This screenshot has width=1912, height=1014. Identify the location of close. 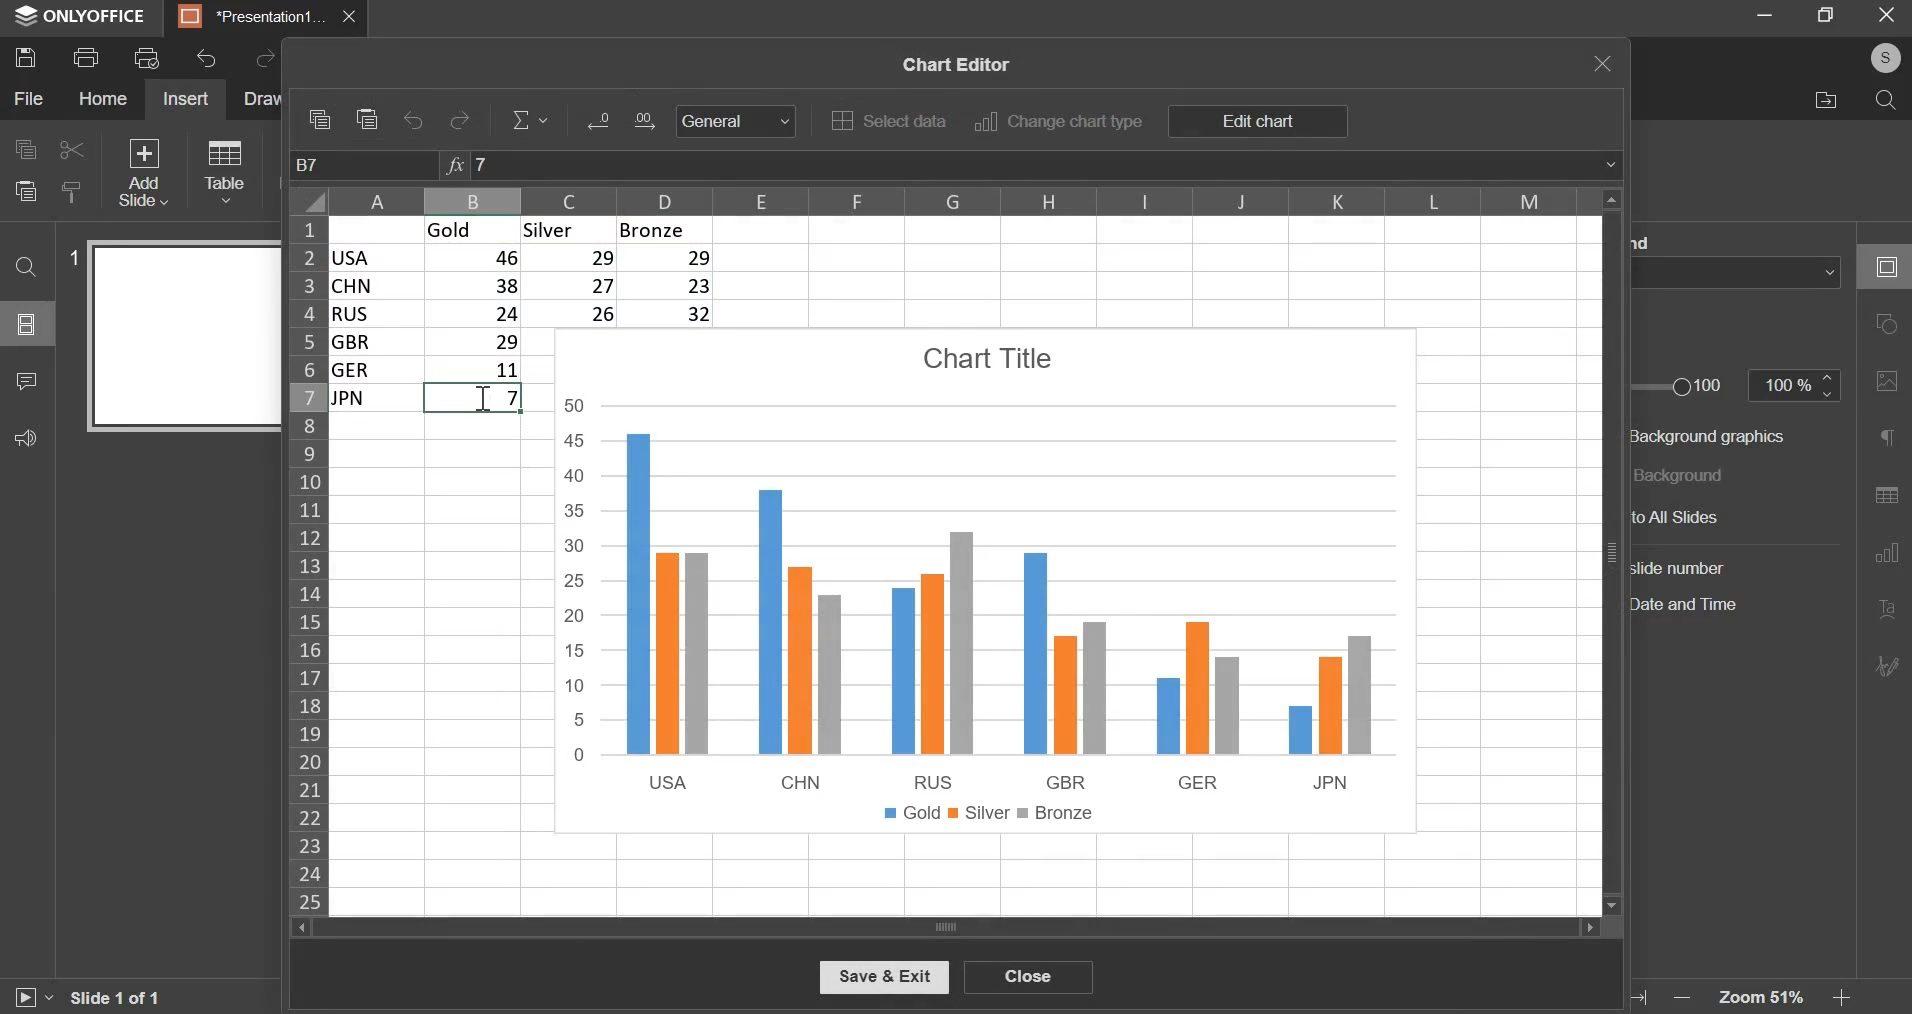
(353, 16).